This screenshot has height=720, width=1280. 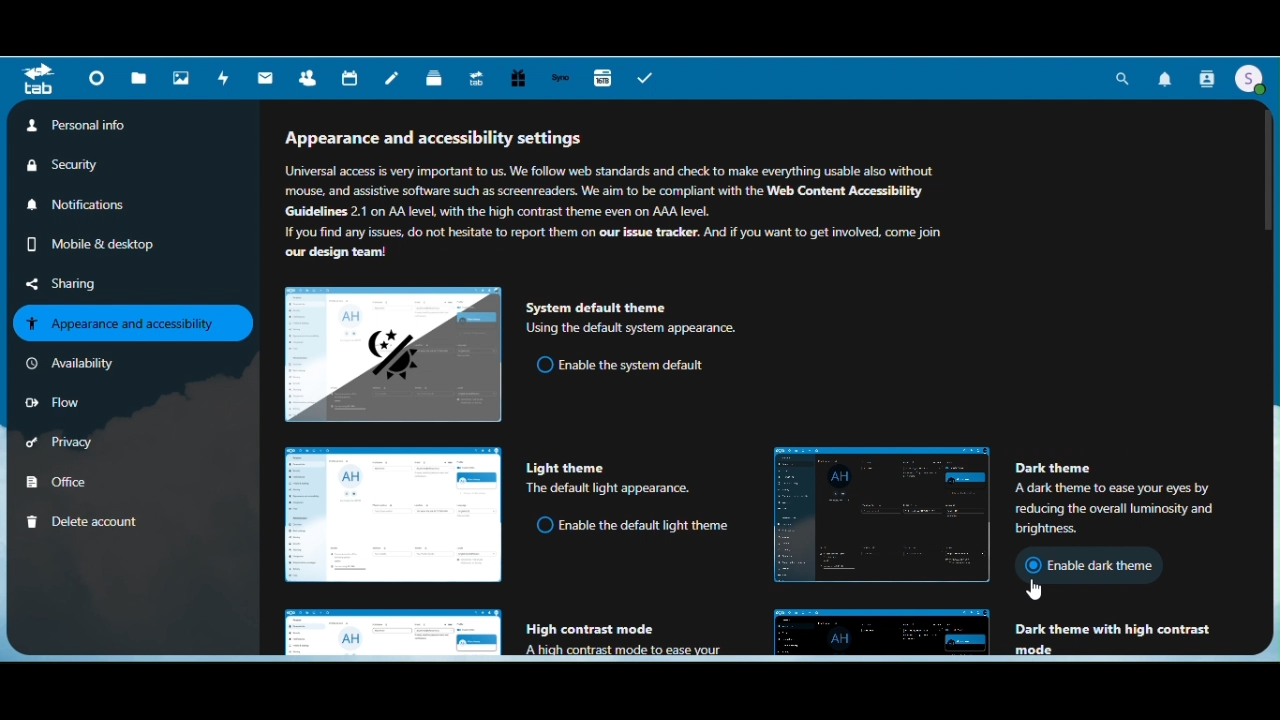 What do you see at coordinates (511, 350) in the screenshot?
I see `System default theme` at bounding box center [511, 350].